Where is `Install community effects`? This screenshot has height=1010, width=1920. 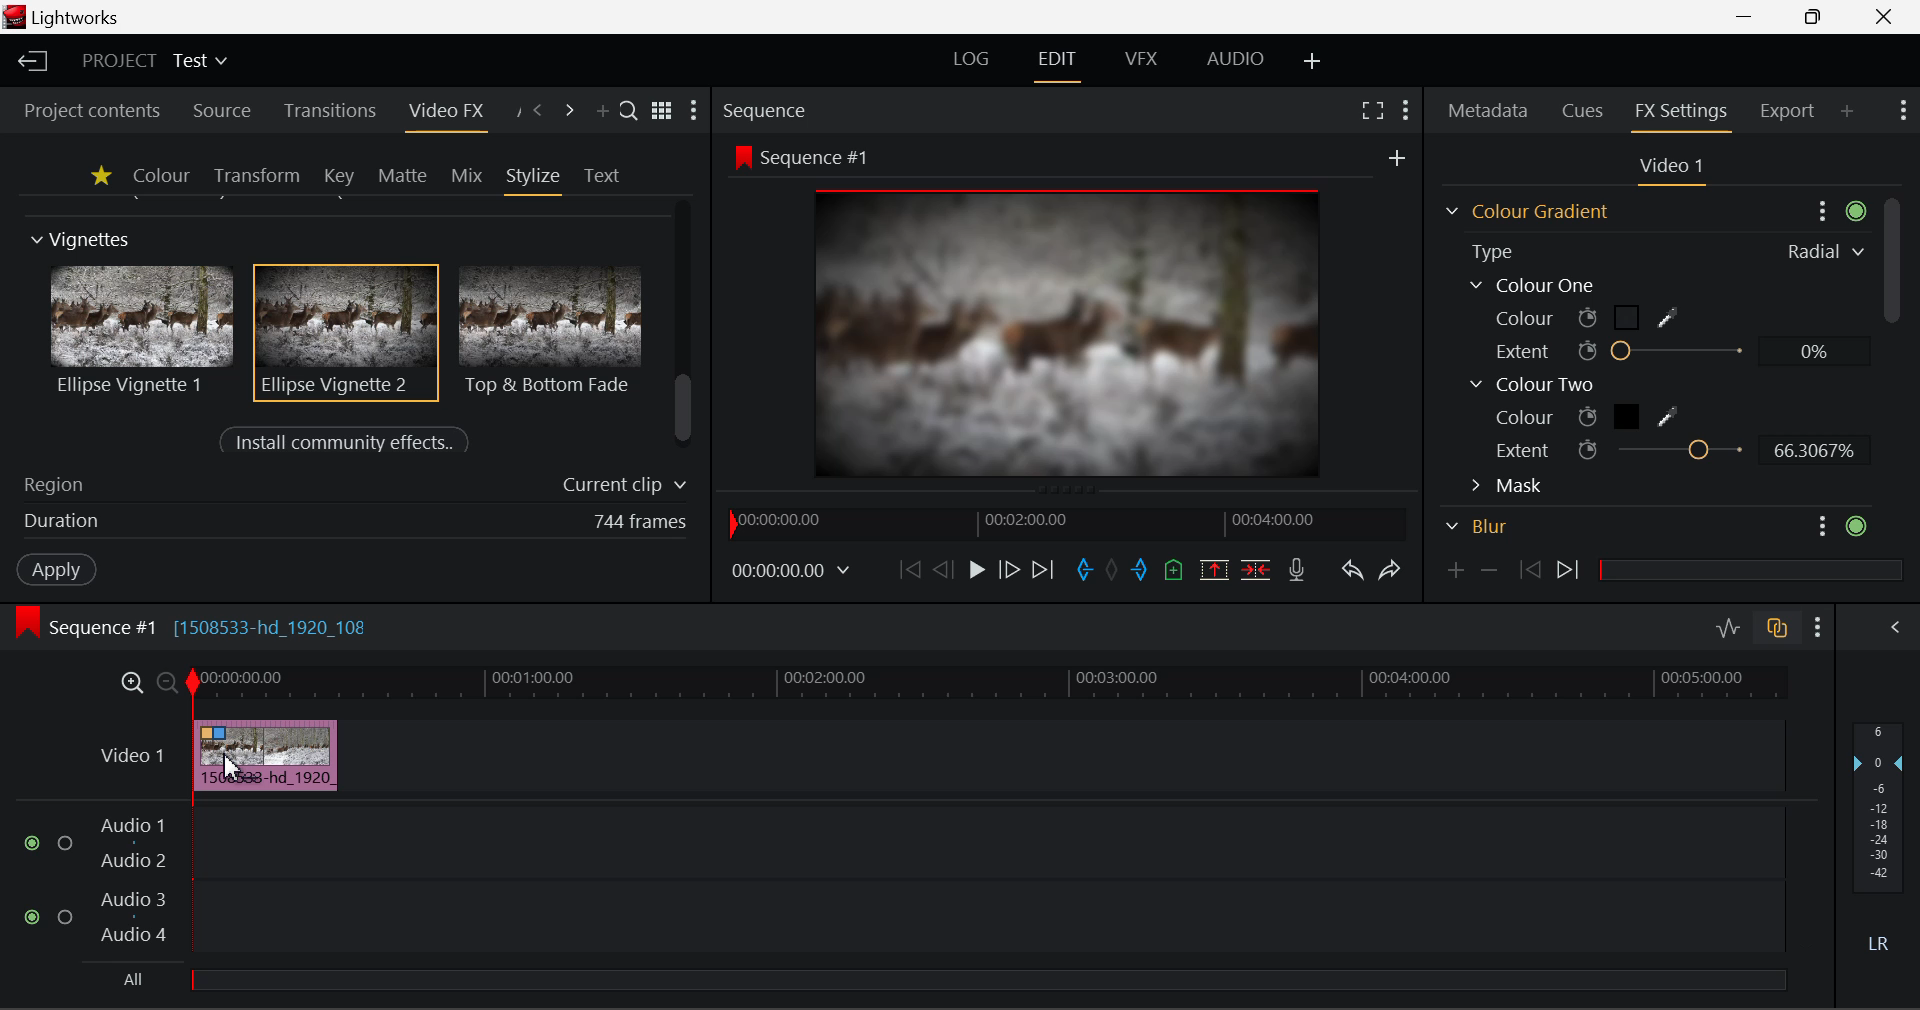 Install community effects is located at coordinates (349, 443).